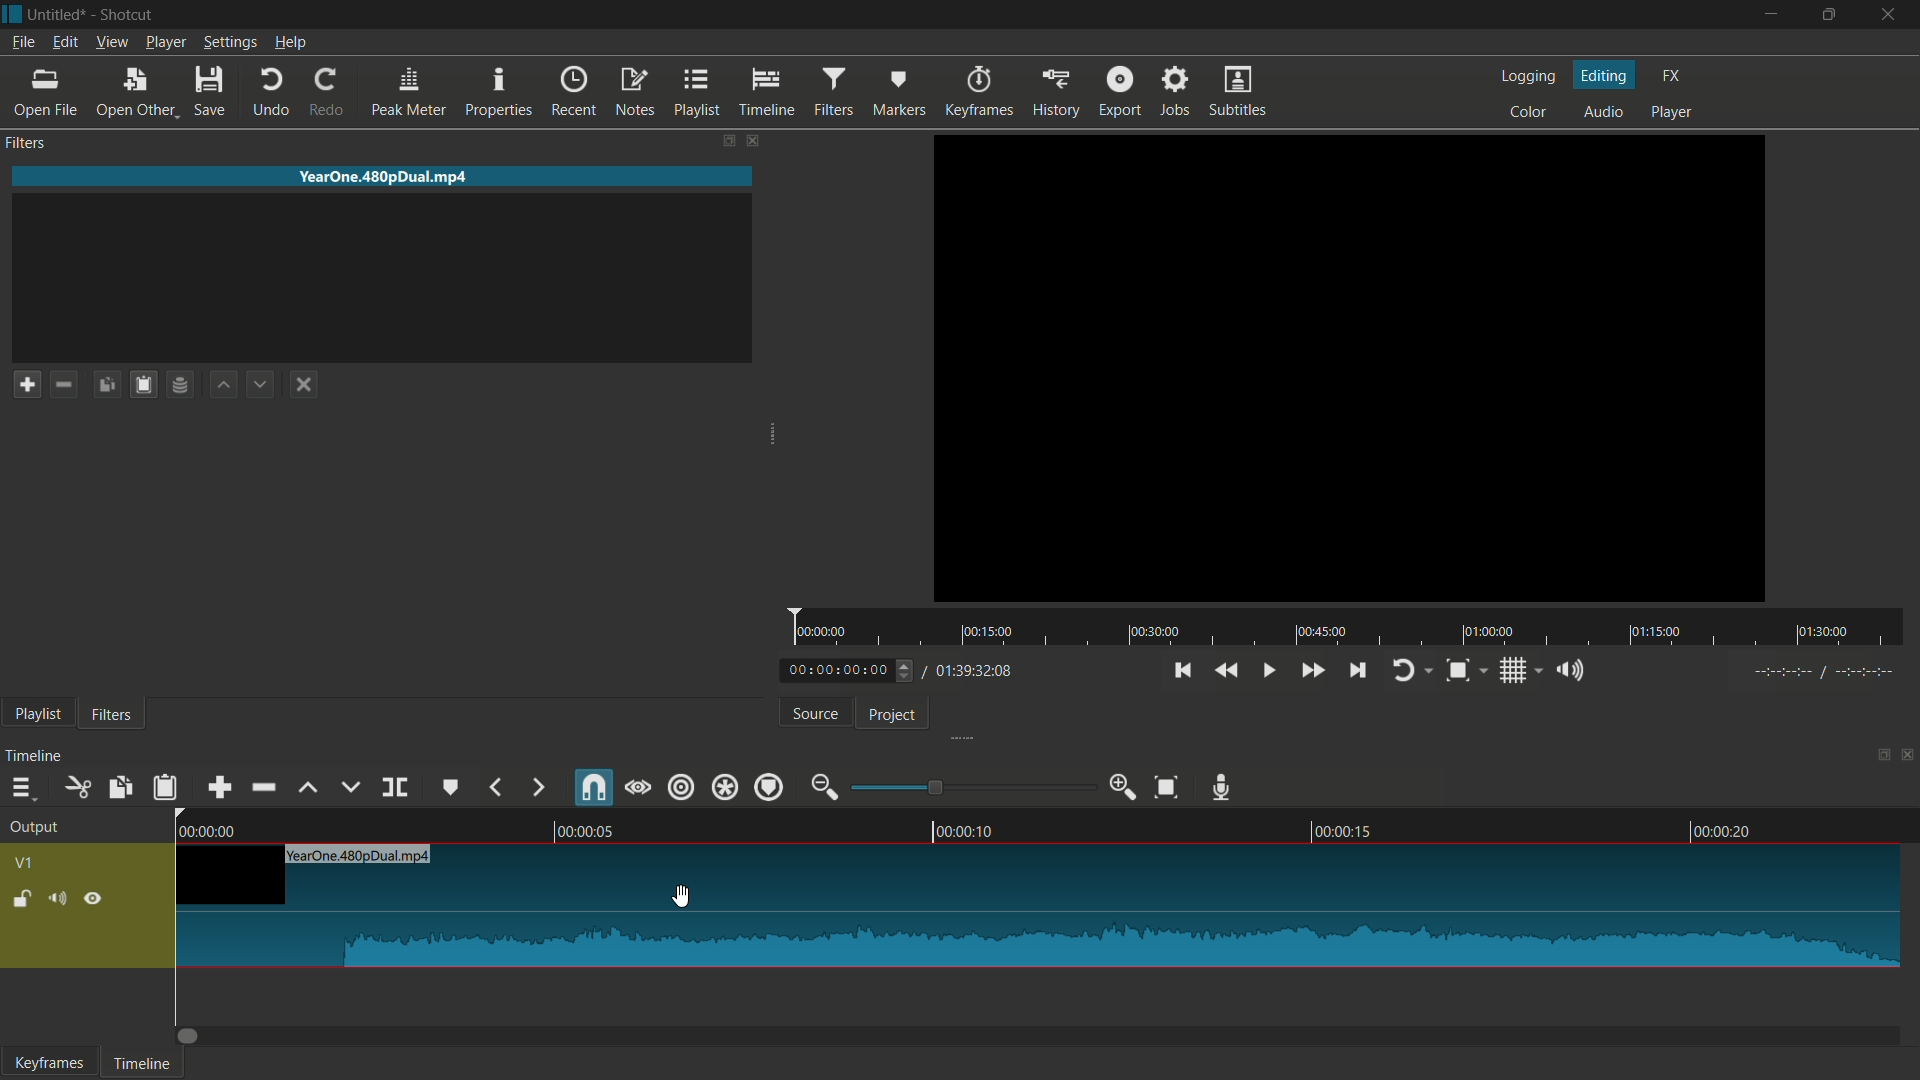 Image resolution: width=1920 pixels, height=1080 pixels. I want to click on quickly play backward, so click(1228, 670).